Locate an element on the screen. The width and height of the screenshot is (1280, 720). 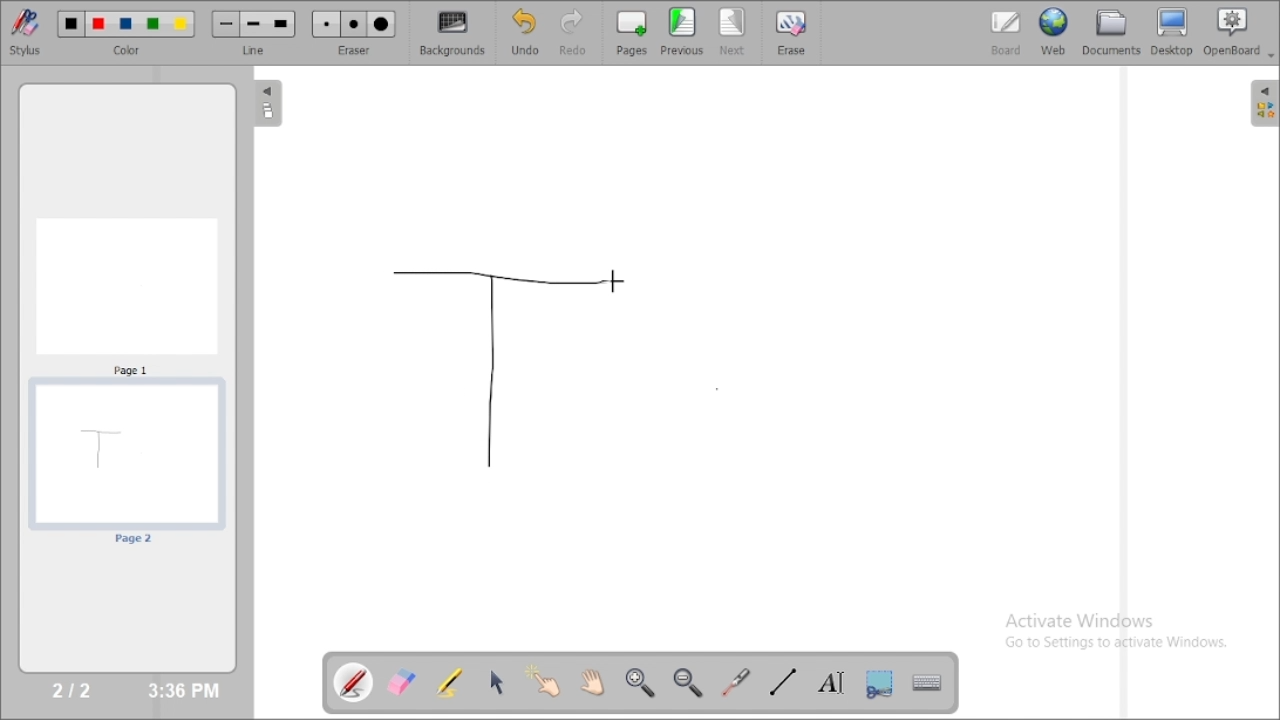
zoom out is located at coordinates (690, 683).